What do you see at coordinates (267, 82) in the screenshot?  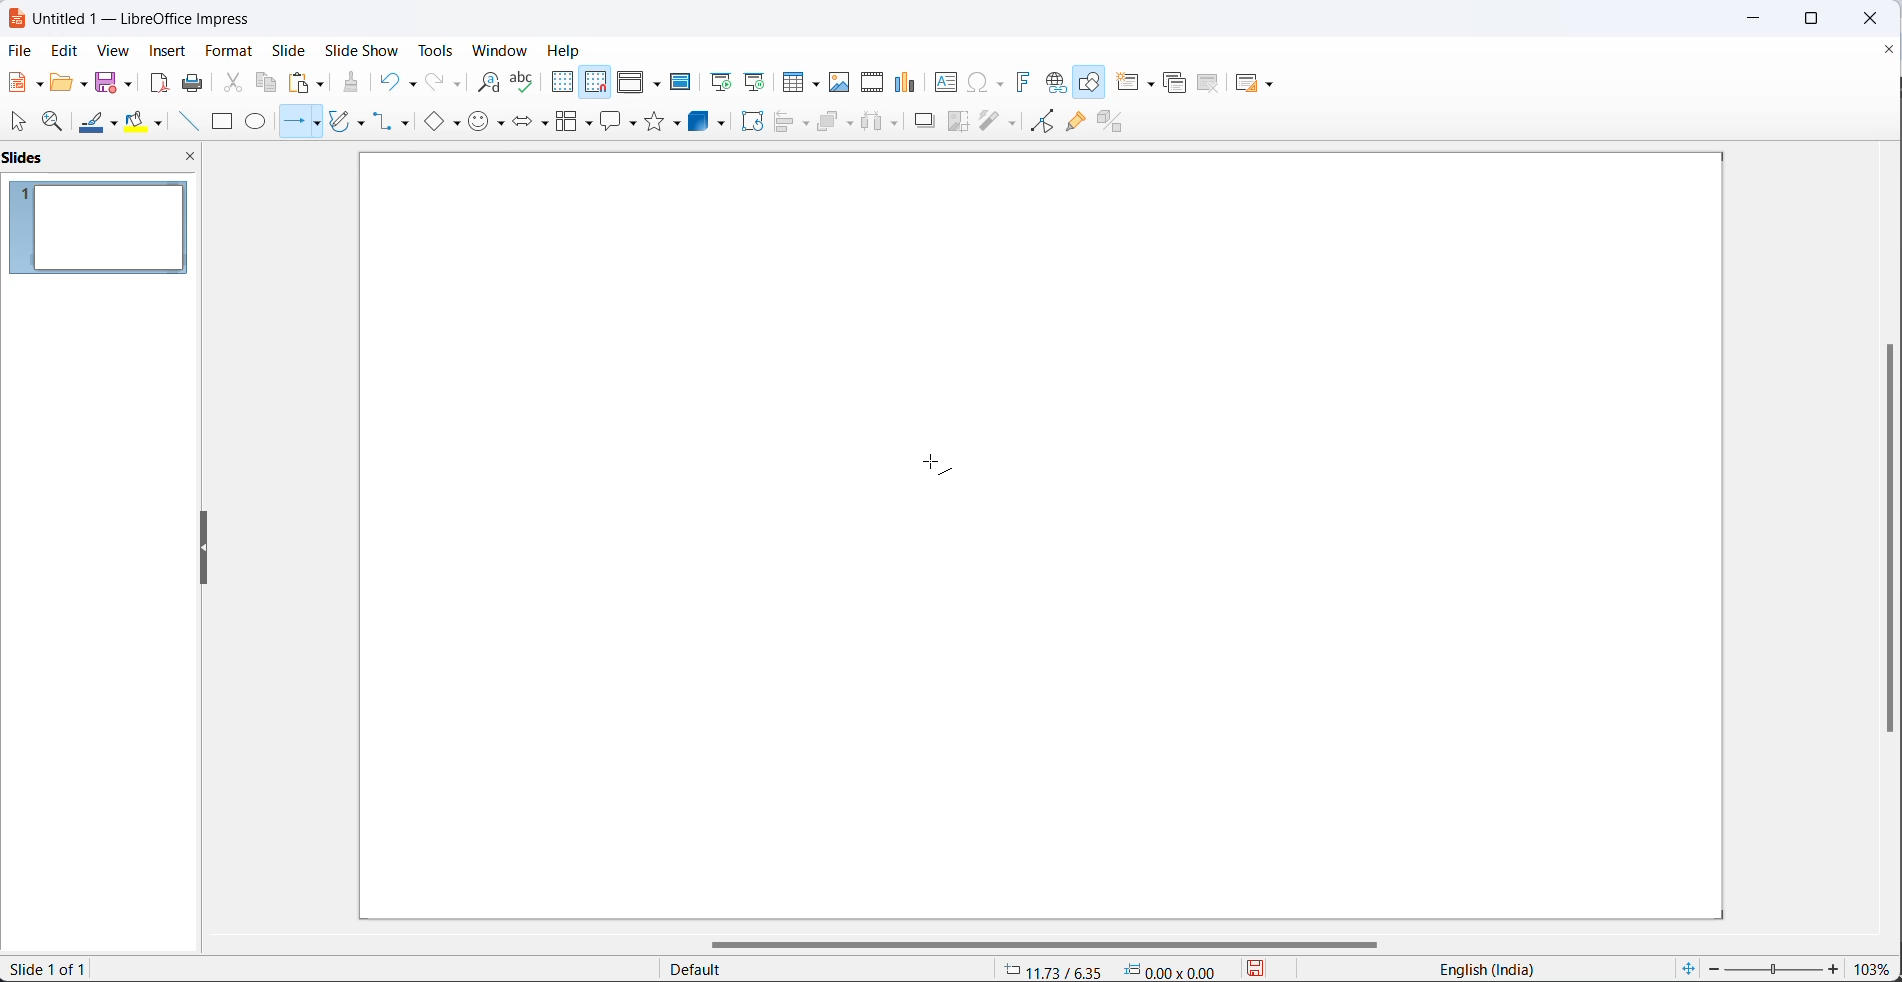 I see `copy` at bounding box center [267, 82].